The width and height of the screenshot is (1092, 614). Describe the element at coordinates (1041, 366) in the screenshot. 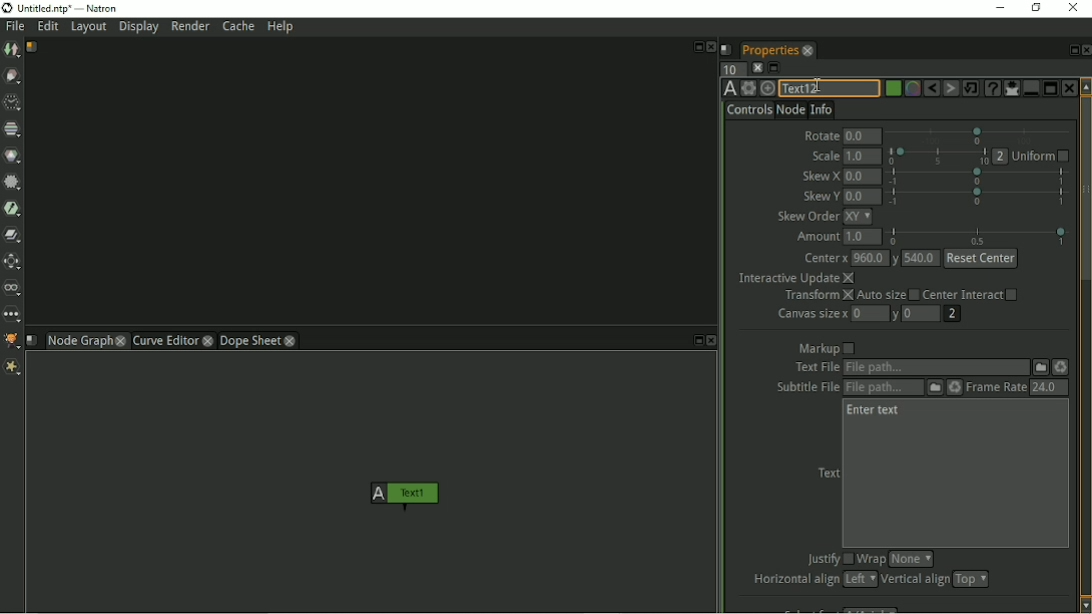

I see `File` at that location.